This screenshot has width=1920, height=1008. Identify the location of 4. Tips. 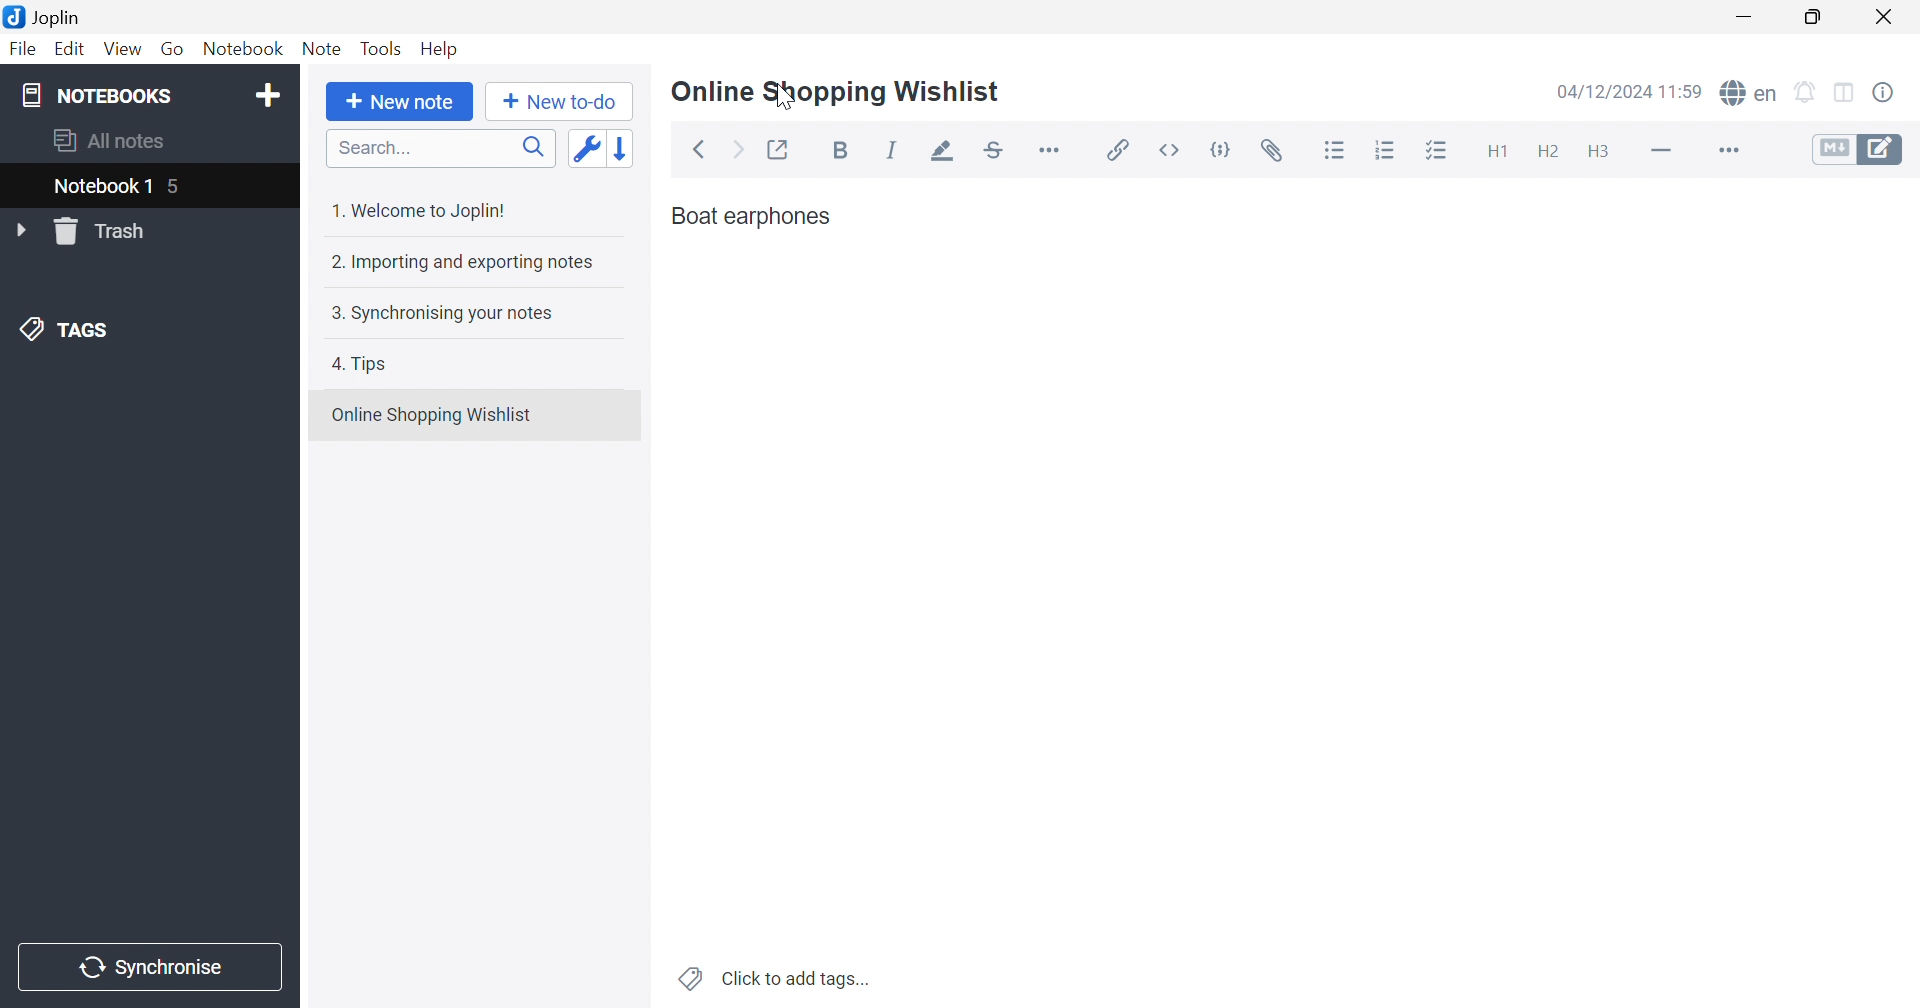
(364, 364).